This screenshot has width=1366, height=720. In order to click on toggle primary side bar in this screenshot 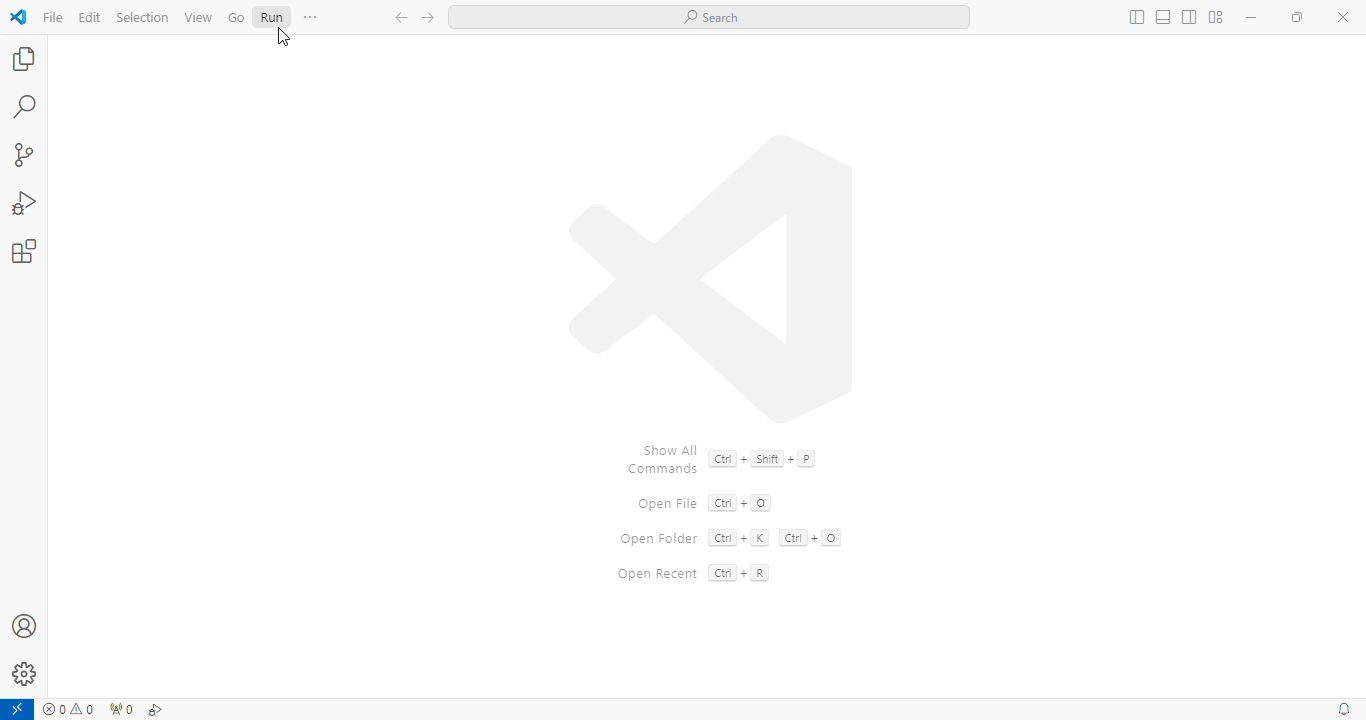, I will do `click(1136, 18)`.